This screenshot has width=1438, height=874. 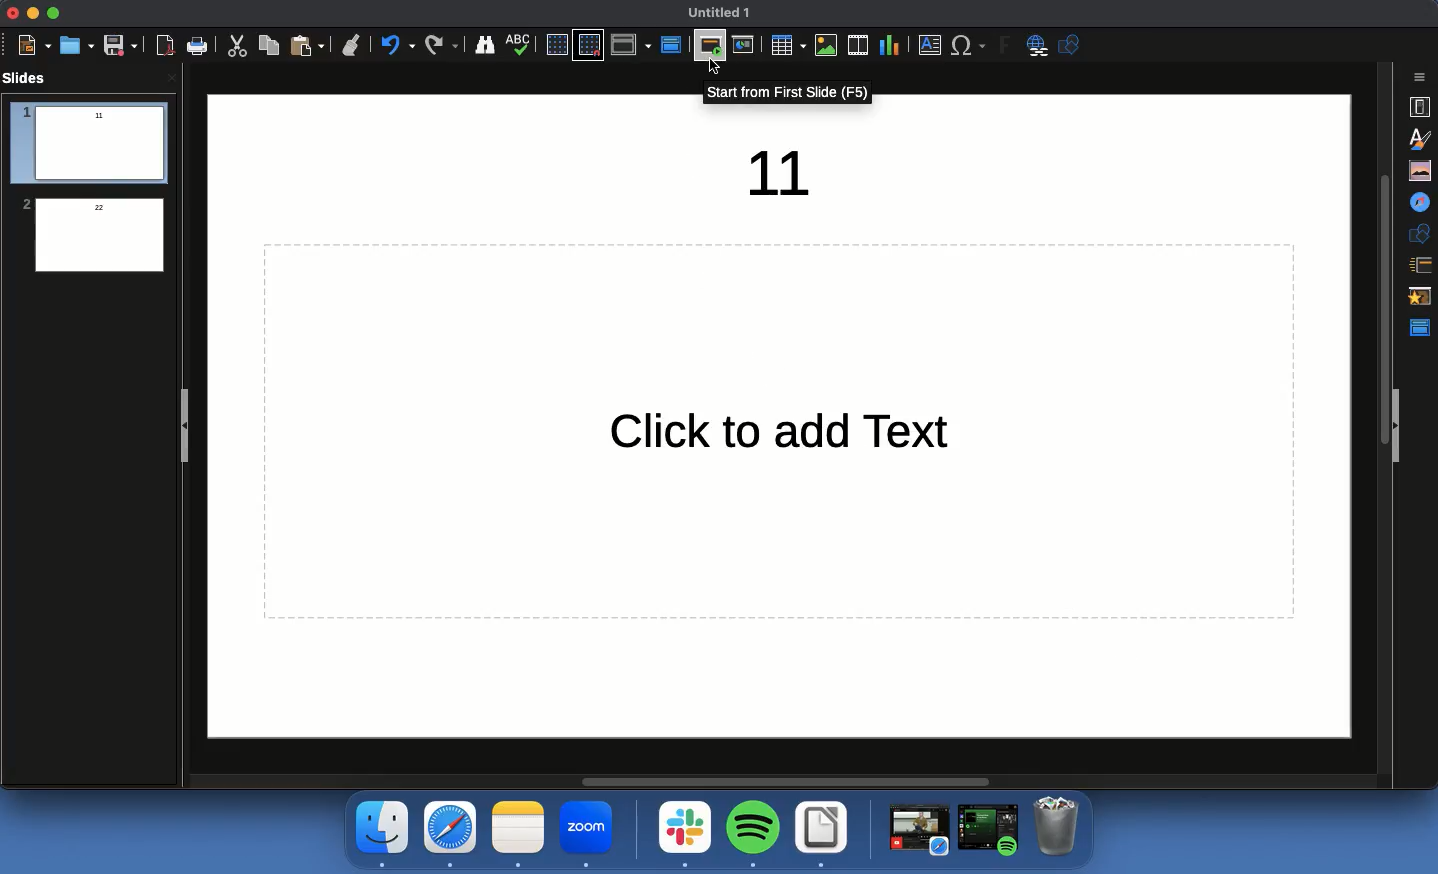 What do you see at coordinates (712, 46) in the screenshot?
I see `Start from first slide` at bounding box center [712, 46].